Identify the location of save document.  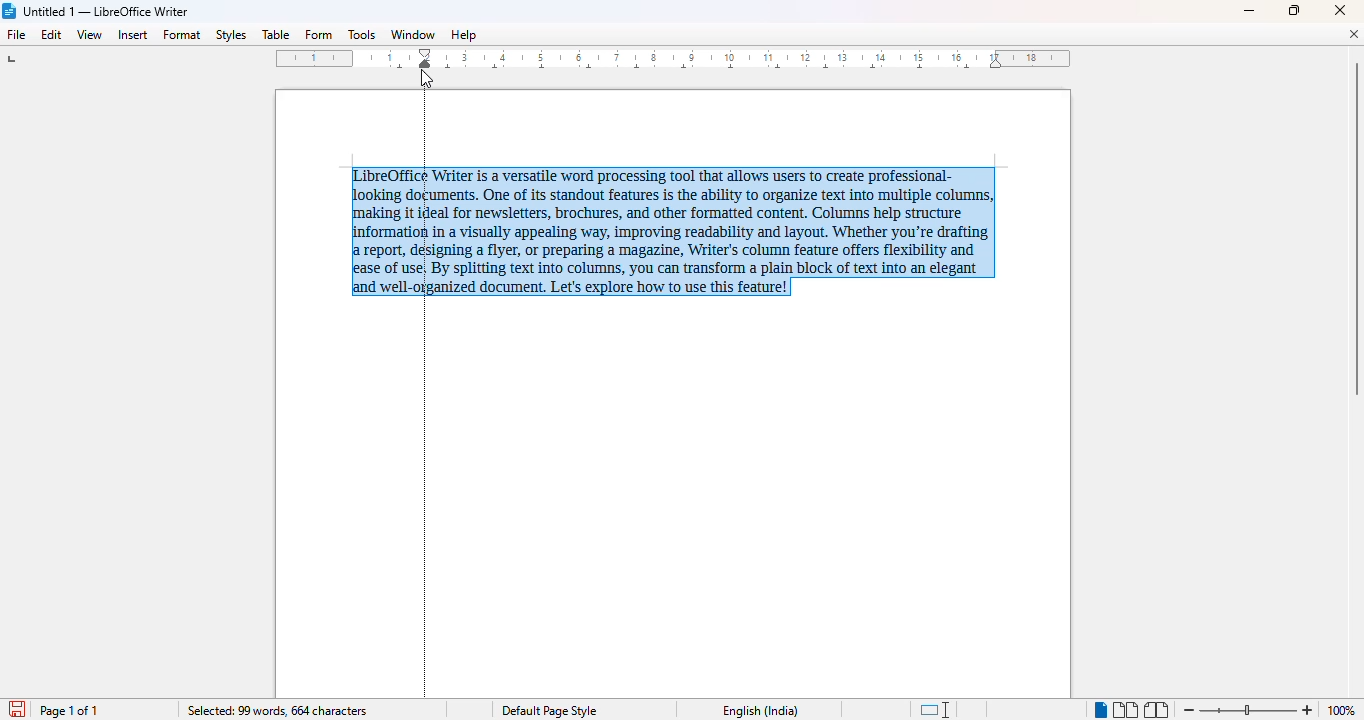
(17, 708).